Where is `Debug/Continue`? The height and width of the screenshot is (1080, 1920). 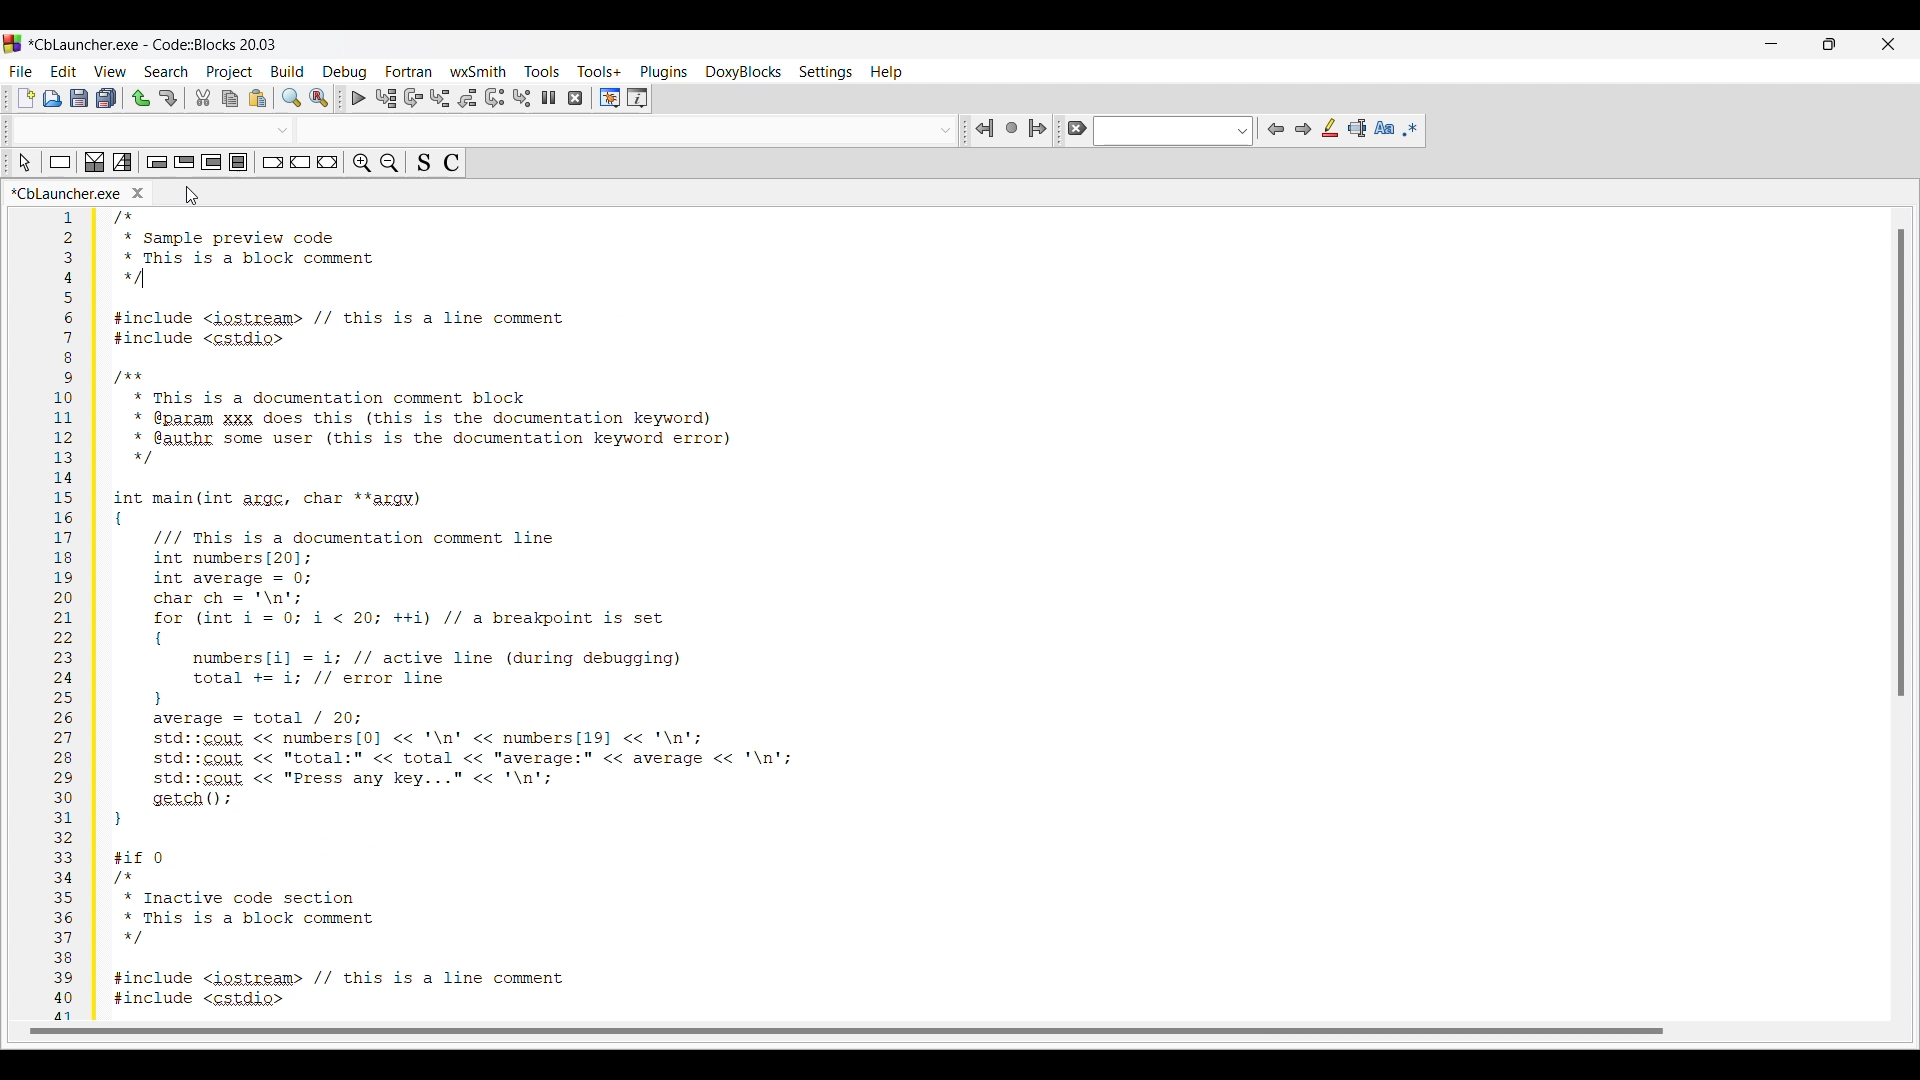 Debug/Continue is located at coordinates (359, 98).